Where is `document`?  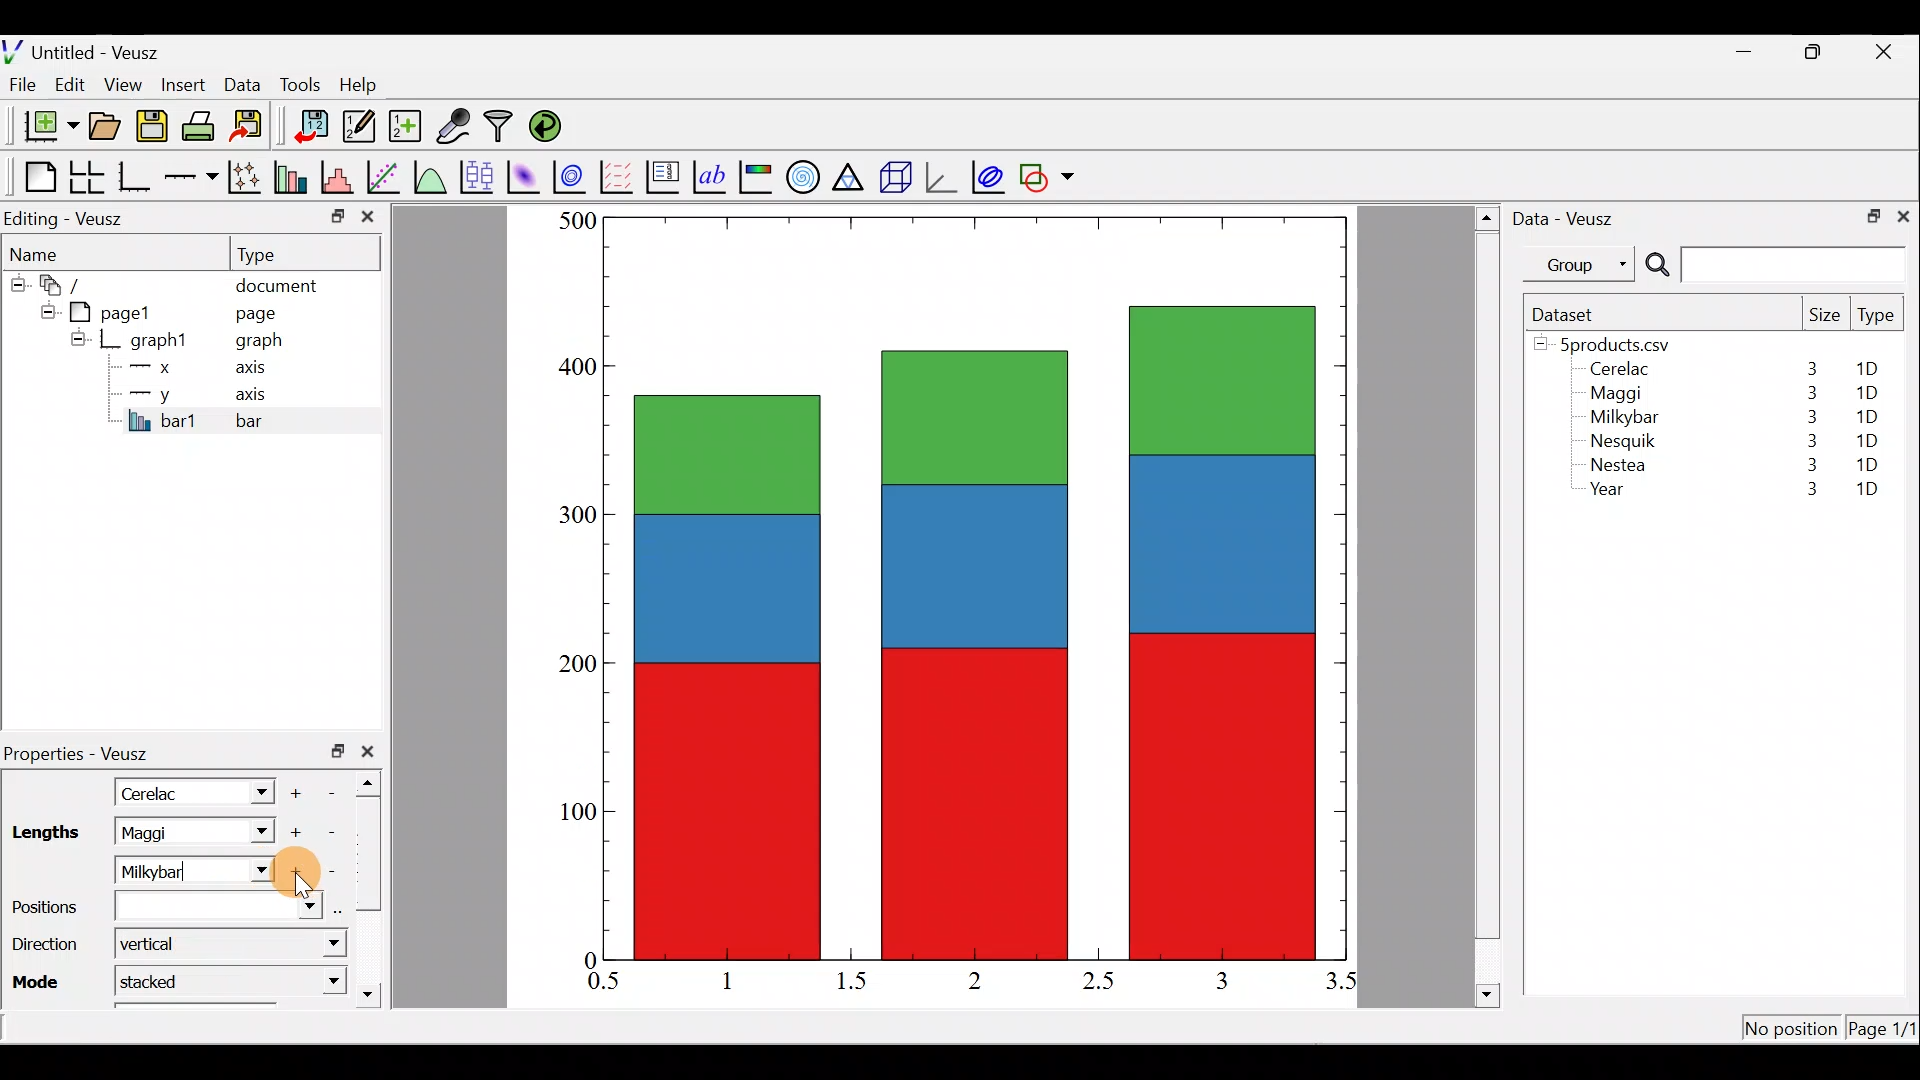
document is located at coordinates (276, 282).